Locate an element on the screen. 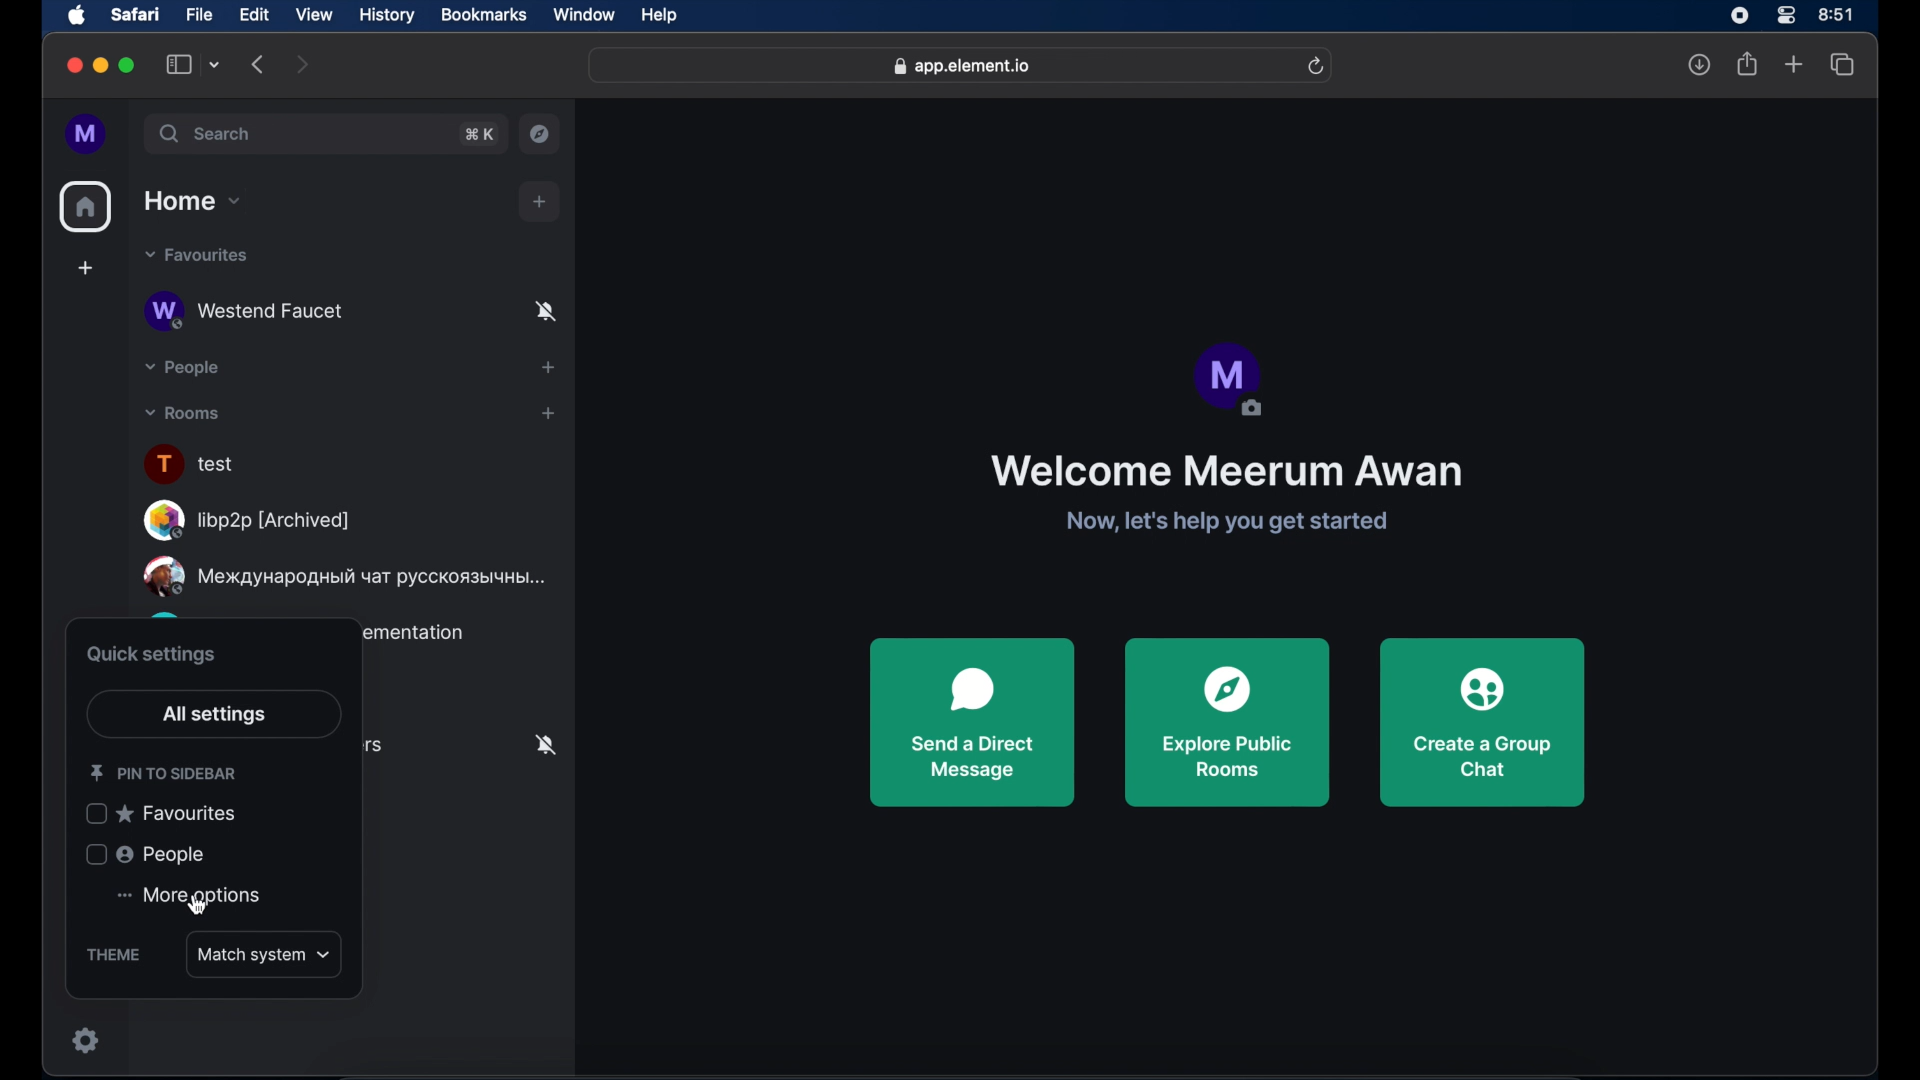 This screenshot has height=1080, width=1920. forward is located at coordinates (305, 65).